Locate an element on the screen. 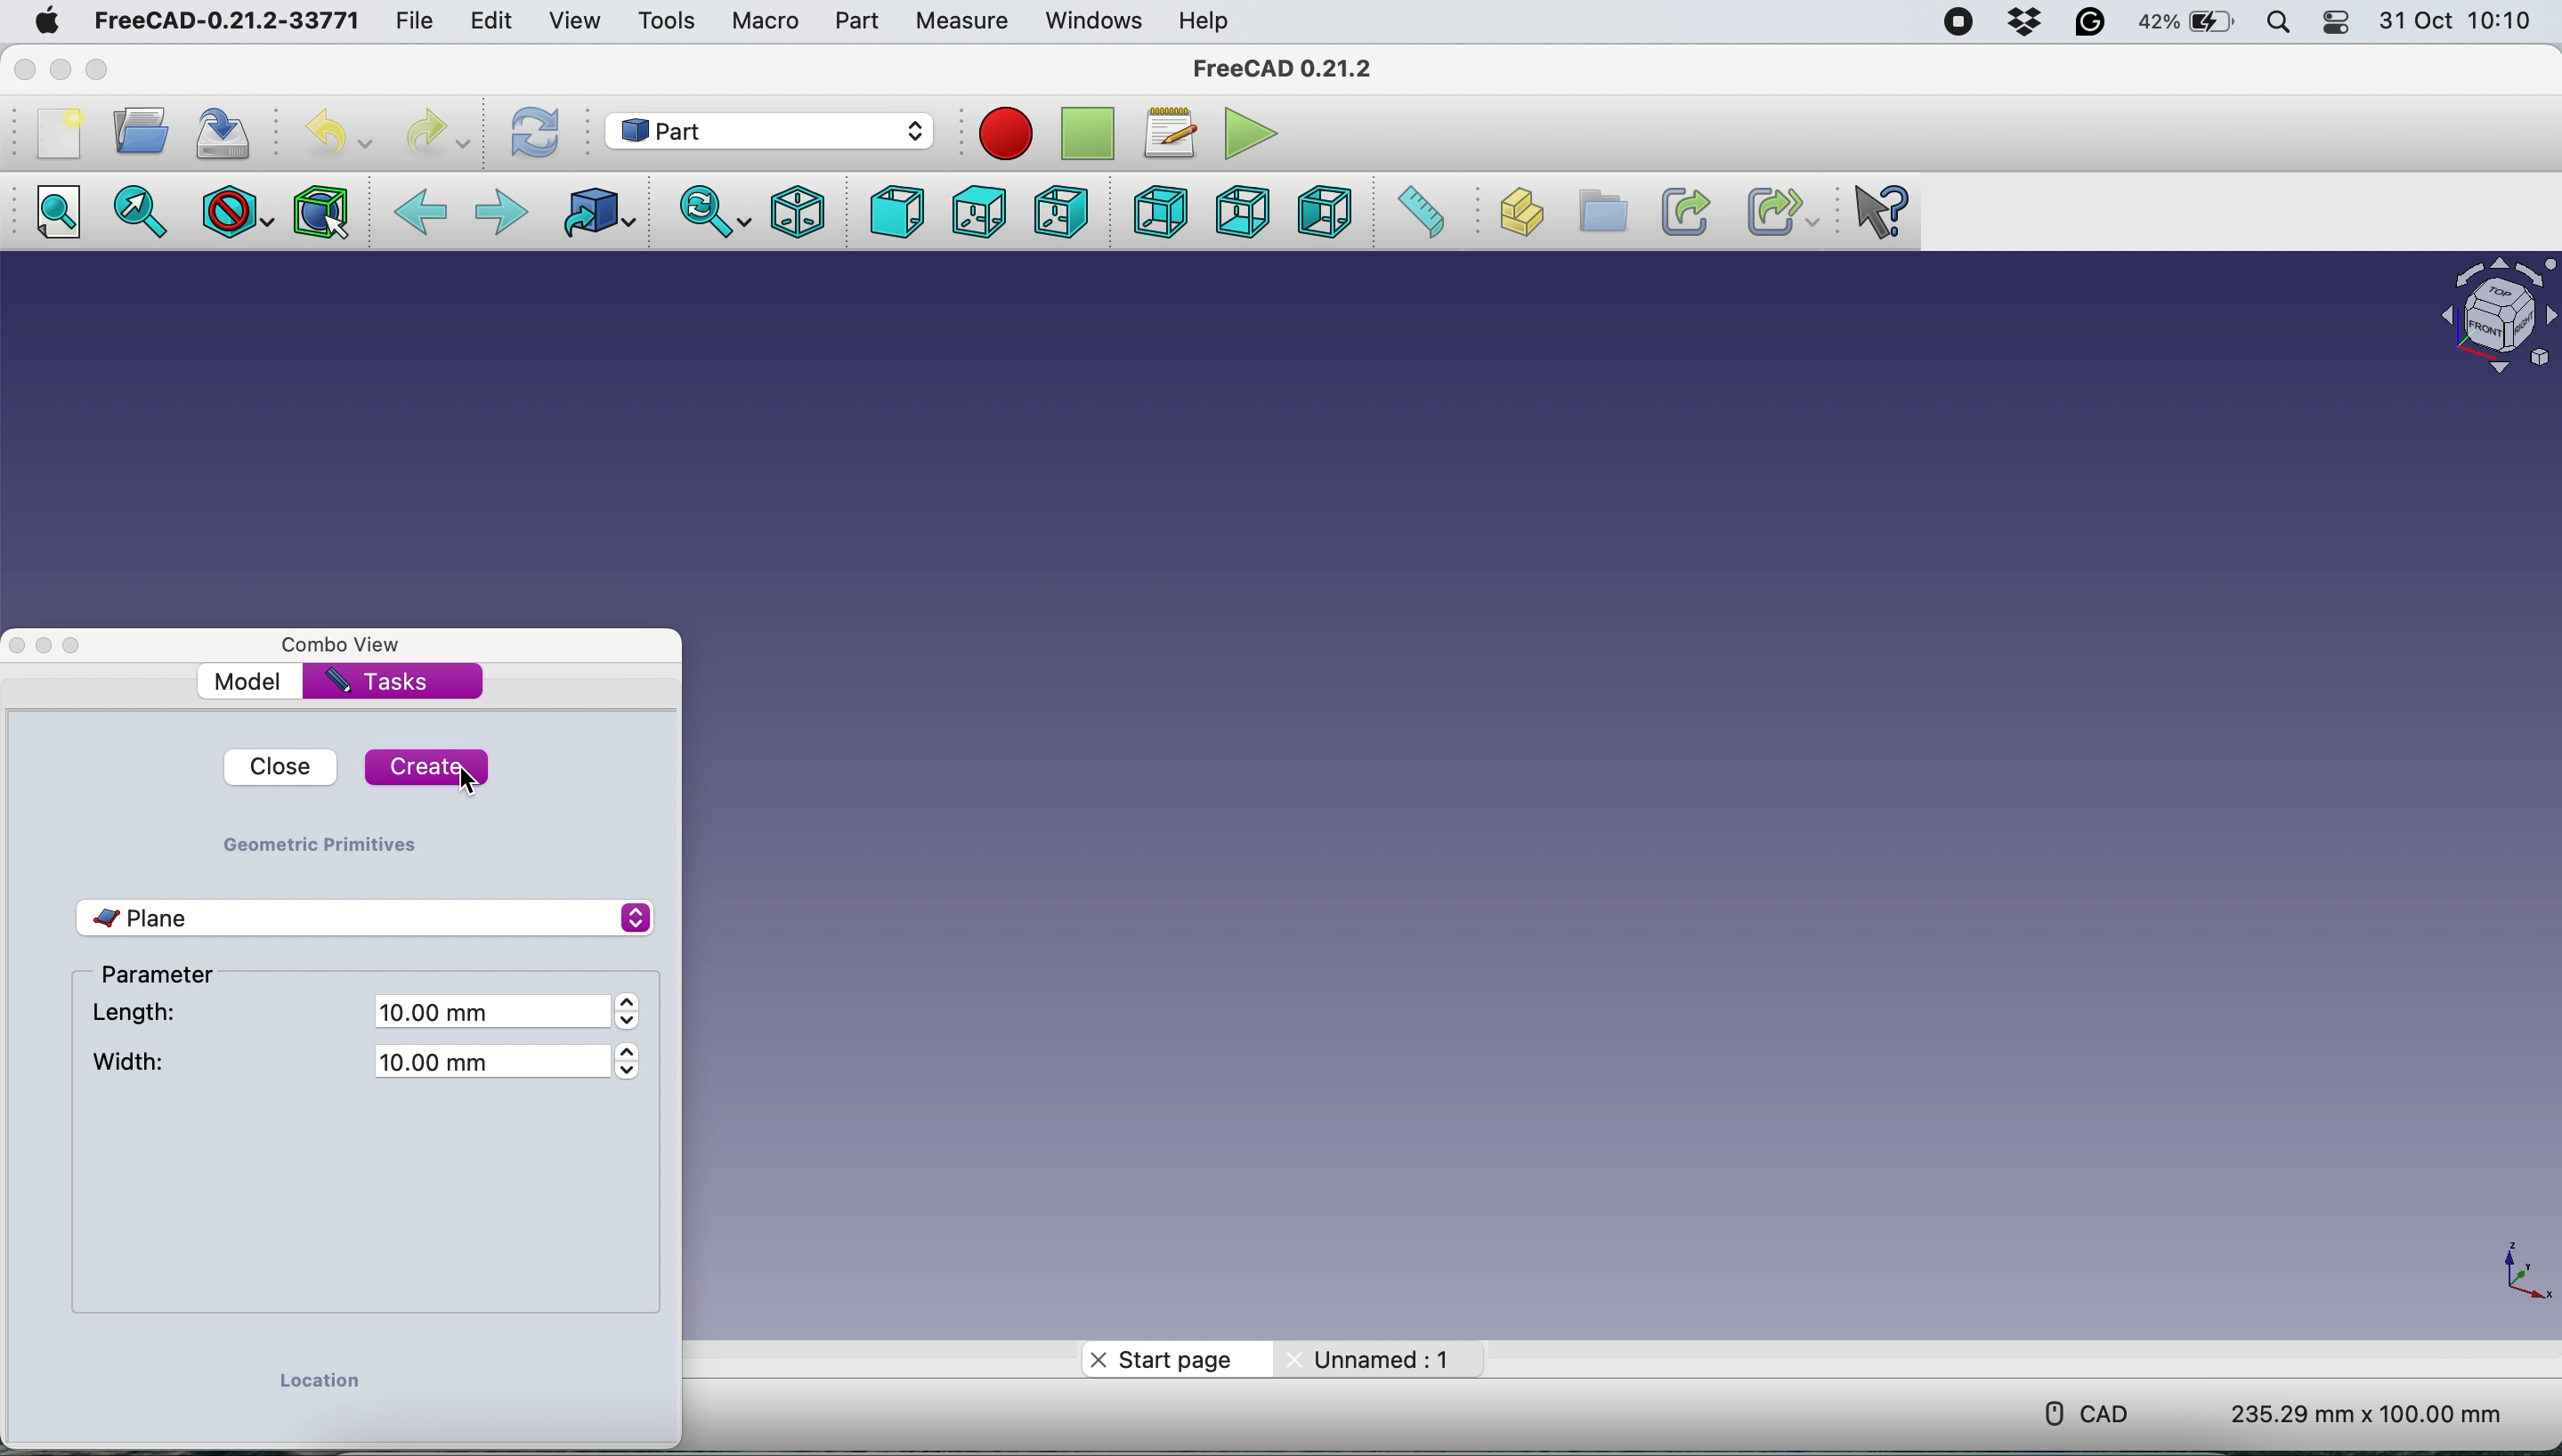  xy coordinates is located at coordinates (2517, 1272).